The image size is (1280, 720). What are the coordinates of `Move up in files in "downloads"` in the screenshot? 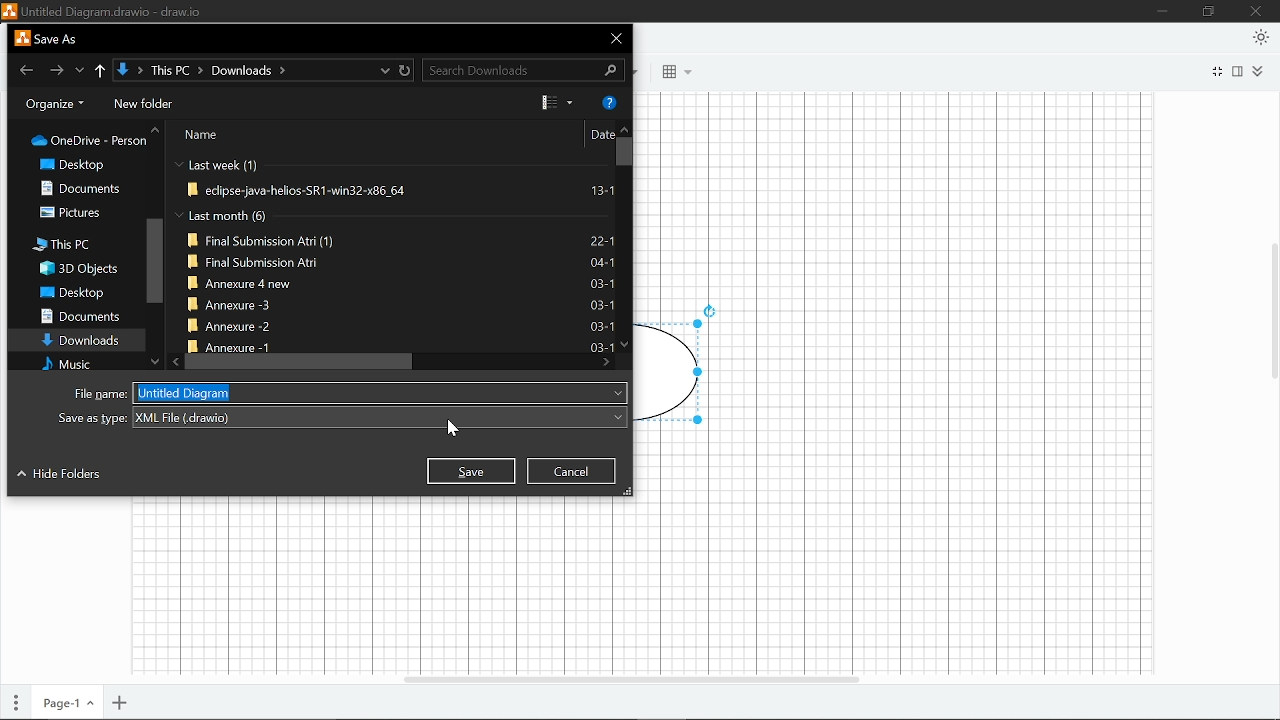 It's located at (625, 126).